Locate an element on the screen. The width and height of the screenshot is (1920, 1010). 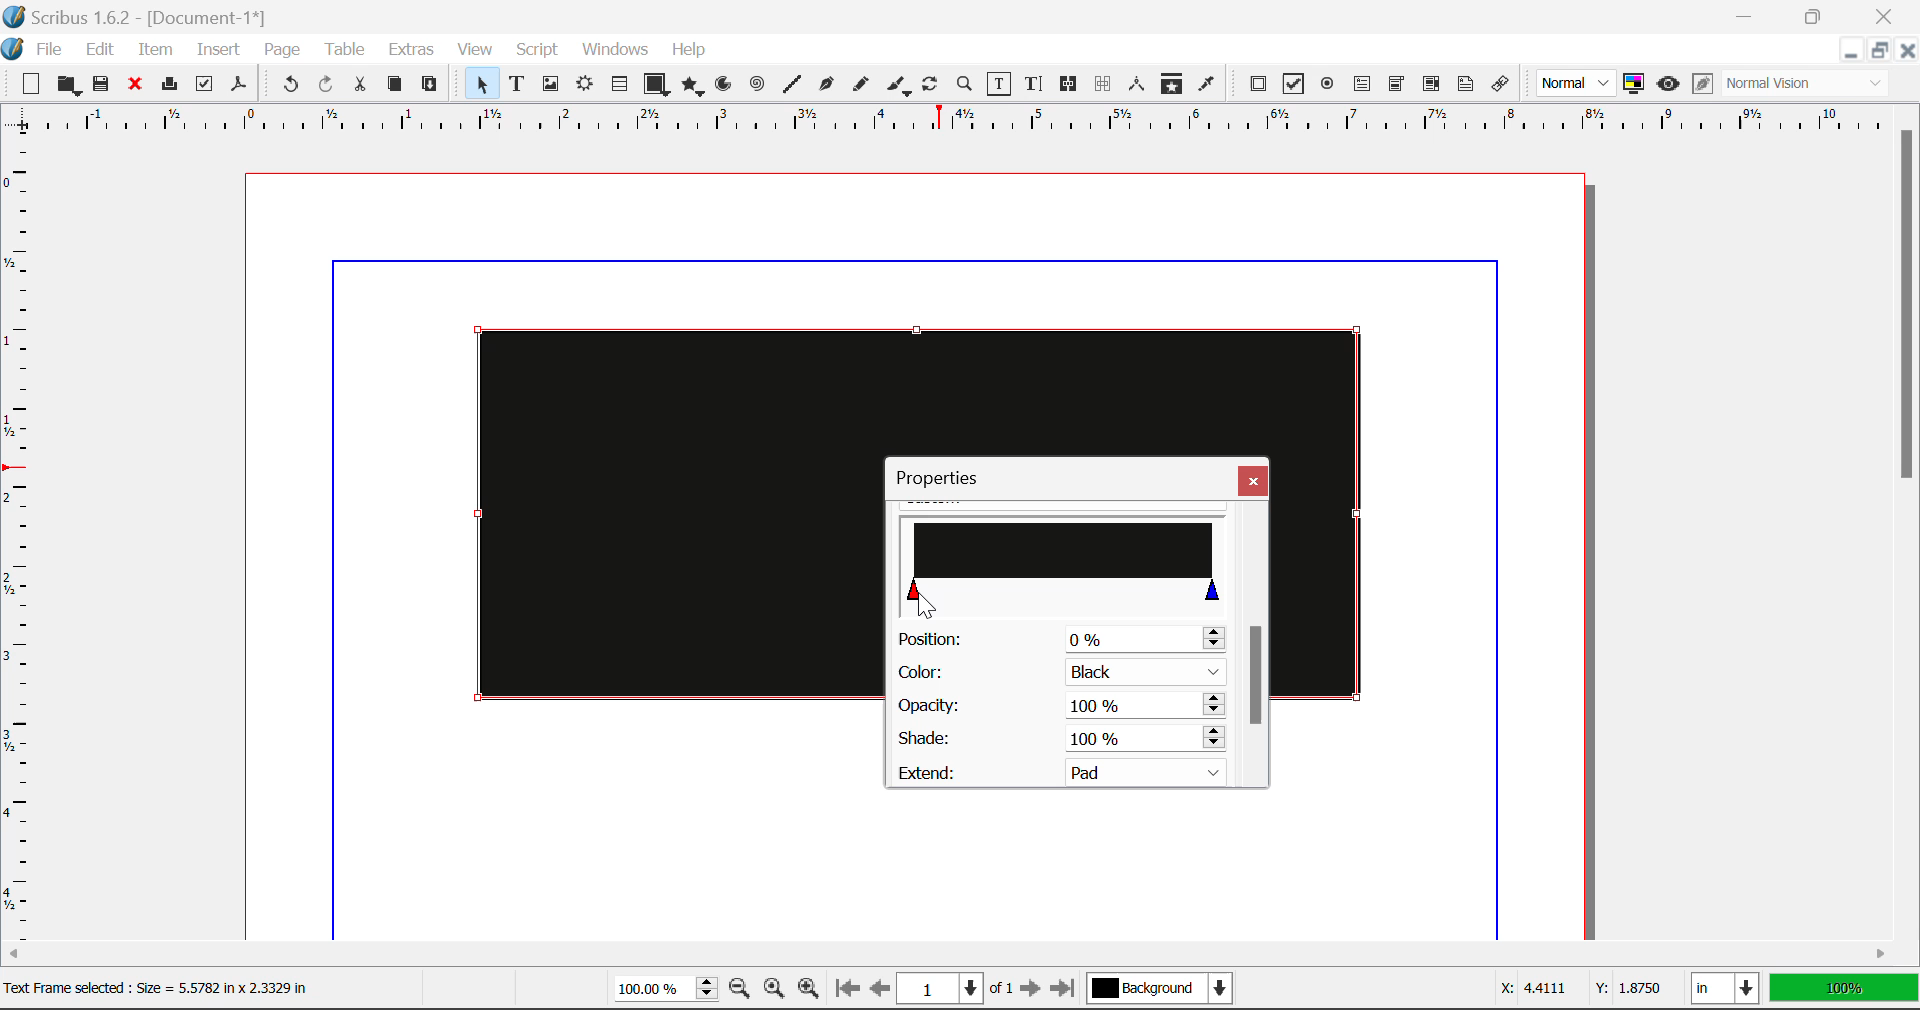
Measurement Units is located at coordinates (1727, 991).